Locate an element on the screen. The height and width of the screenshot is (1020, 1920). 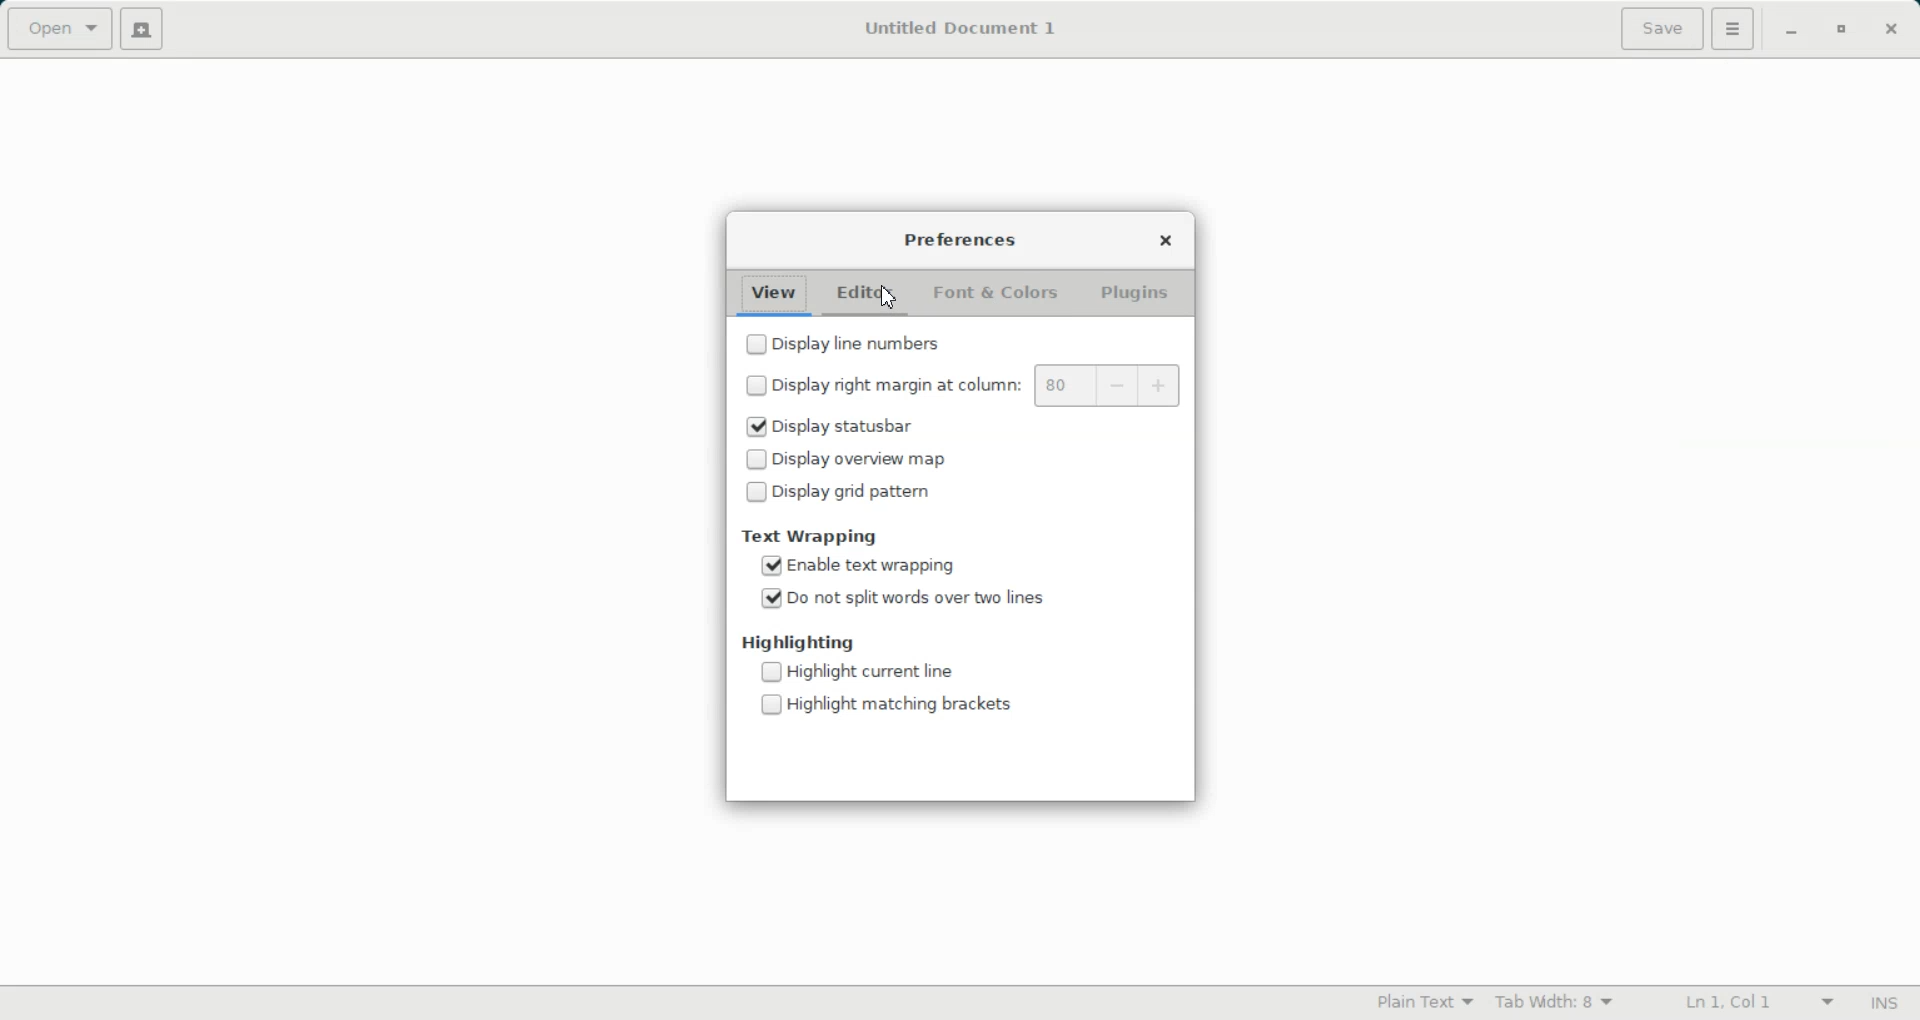
Editor is located at coordinates (866, 295).